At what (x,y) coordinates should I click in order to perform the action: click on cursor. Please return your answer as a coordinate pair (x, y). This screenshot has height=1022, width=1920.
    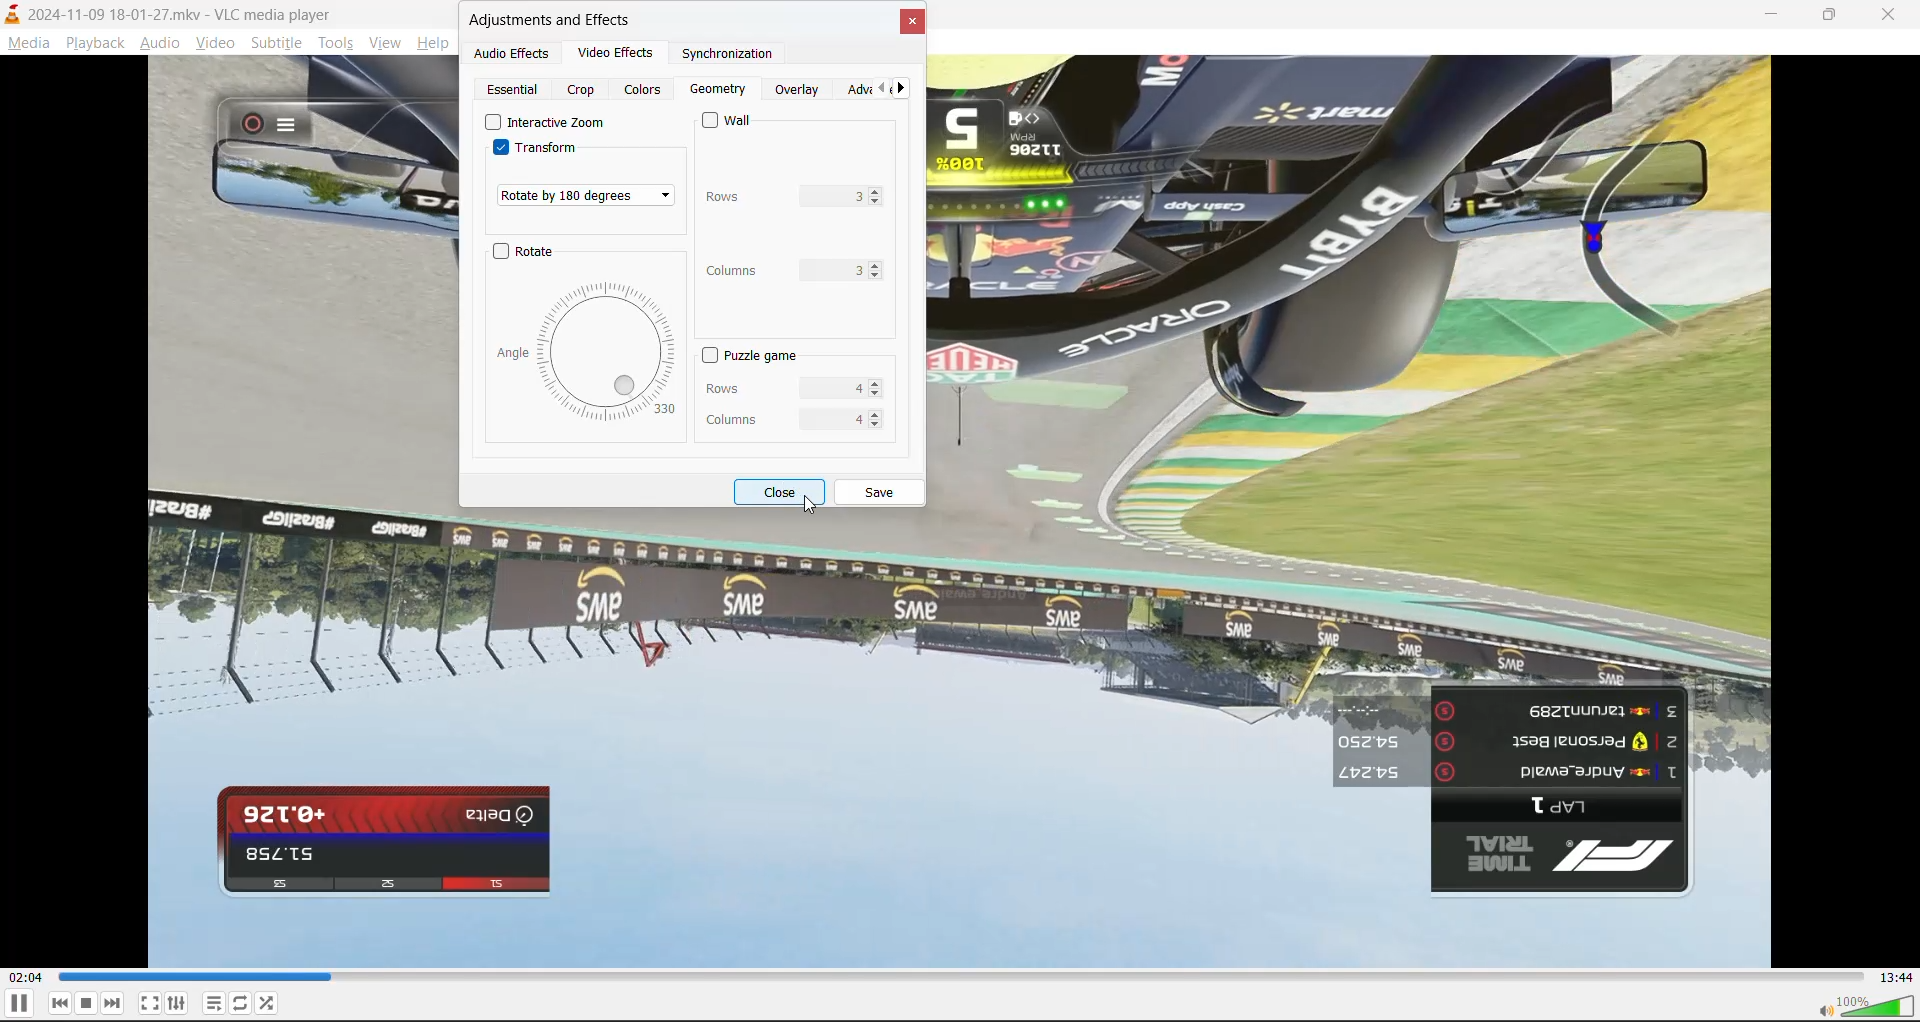
    Looking at the image, I should click on (810, 505).